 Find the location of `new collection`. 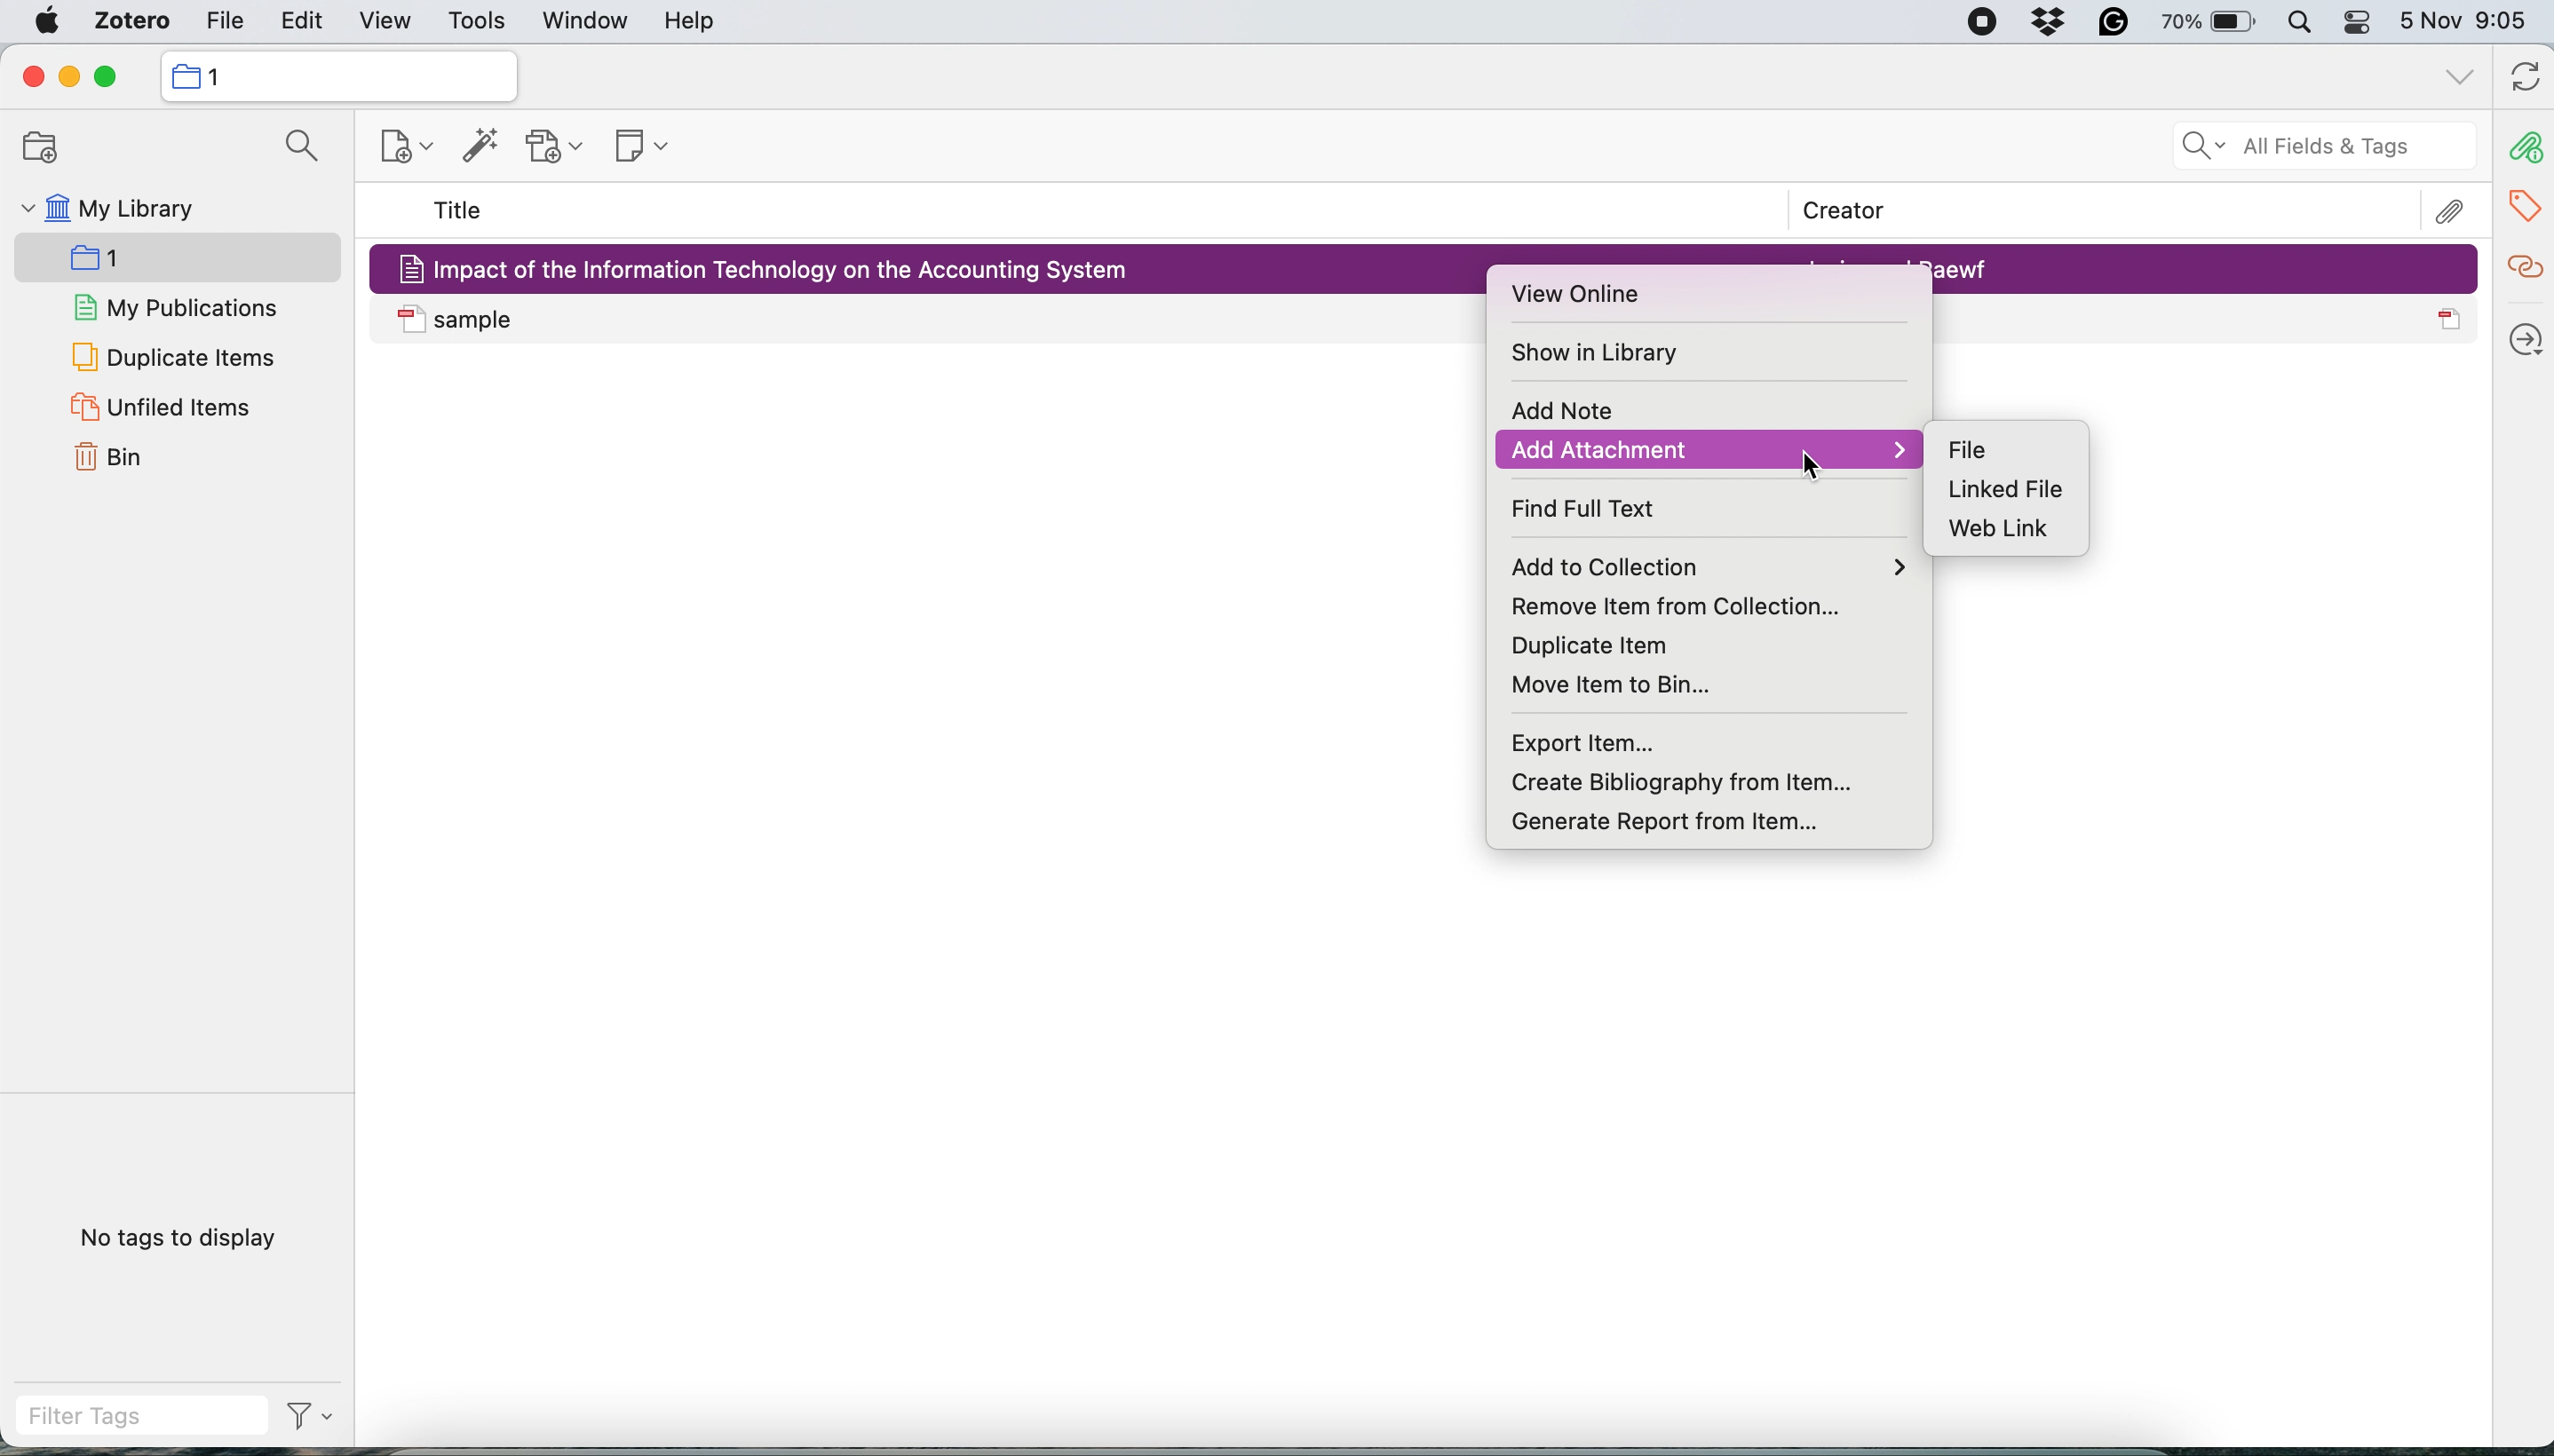

new collection is located at coordinates (32, 148).